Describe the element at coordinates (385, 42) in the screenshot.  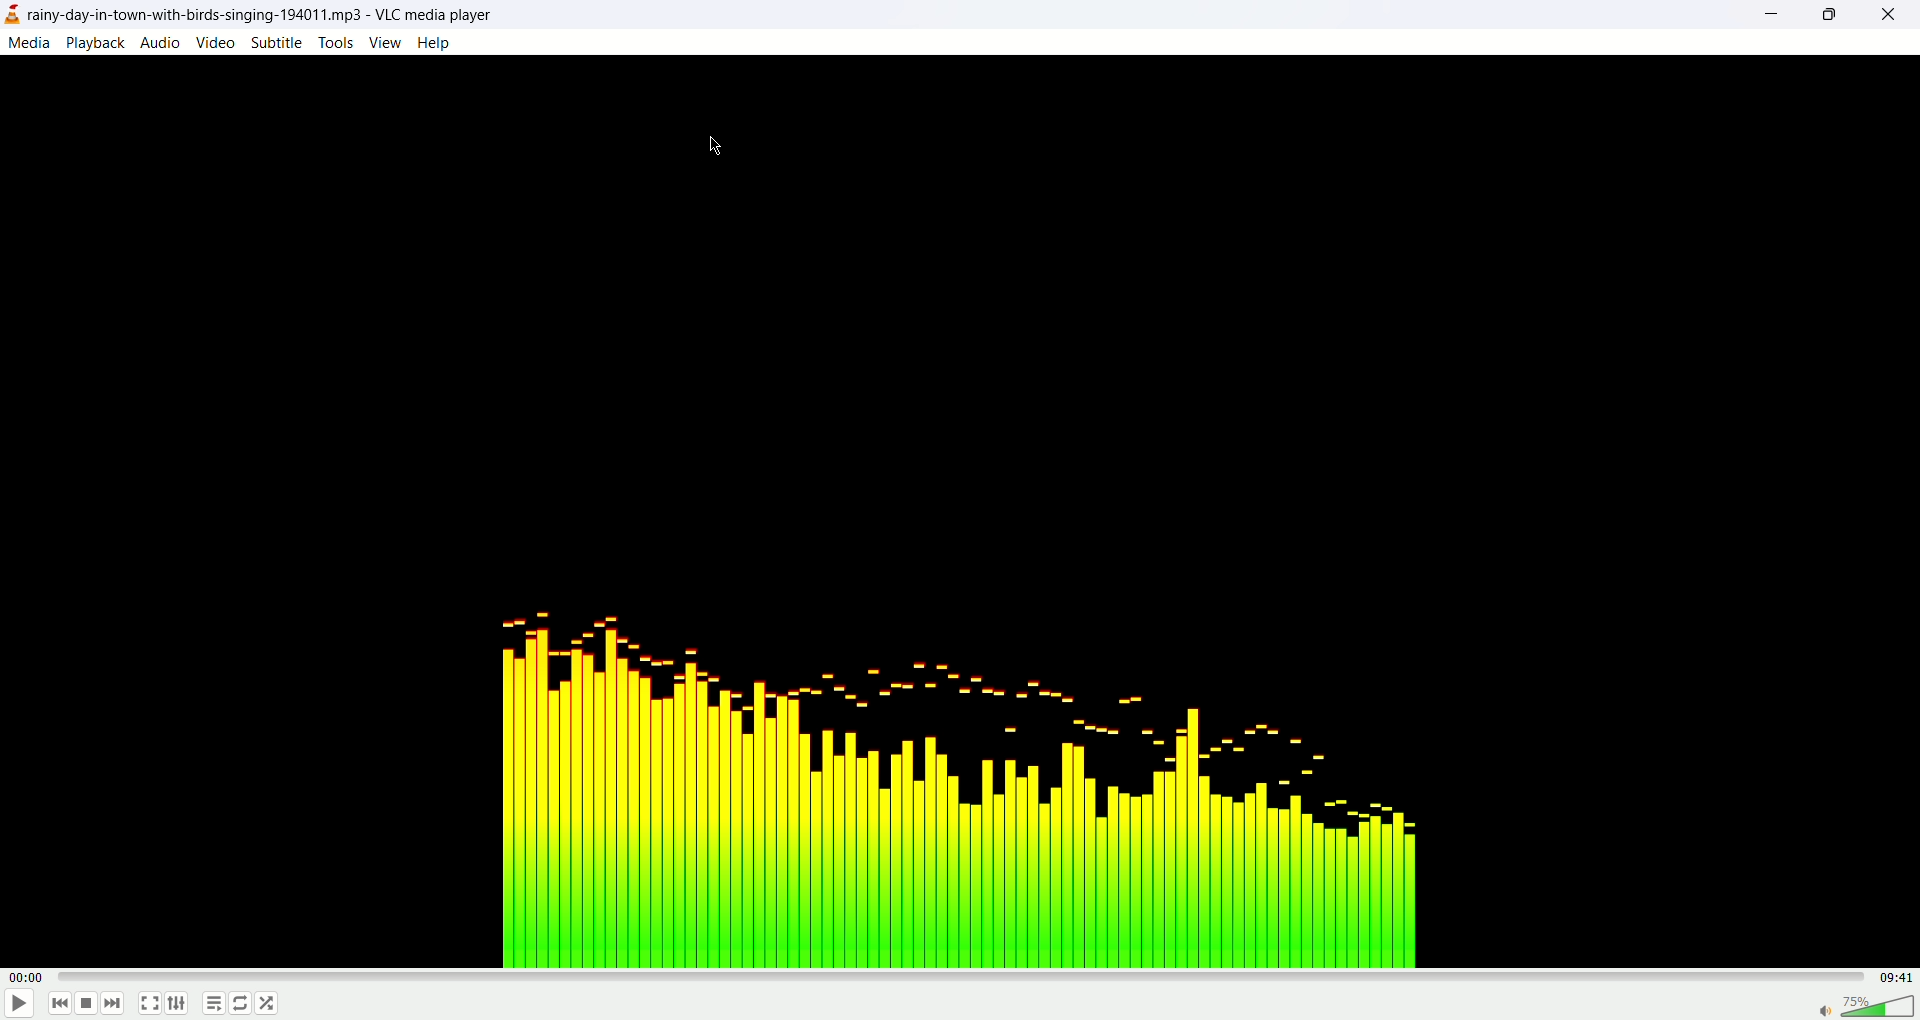
I see `views` at that location.